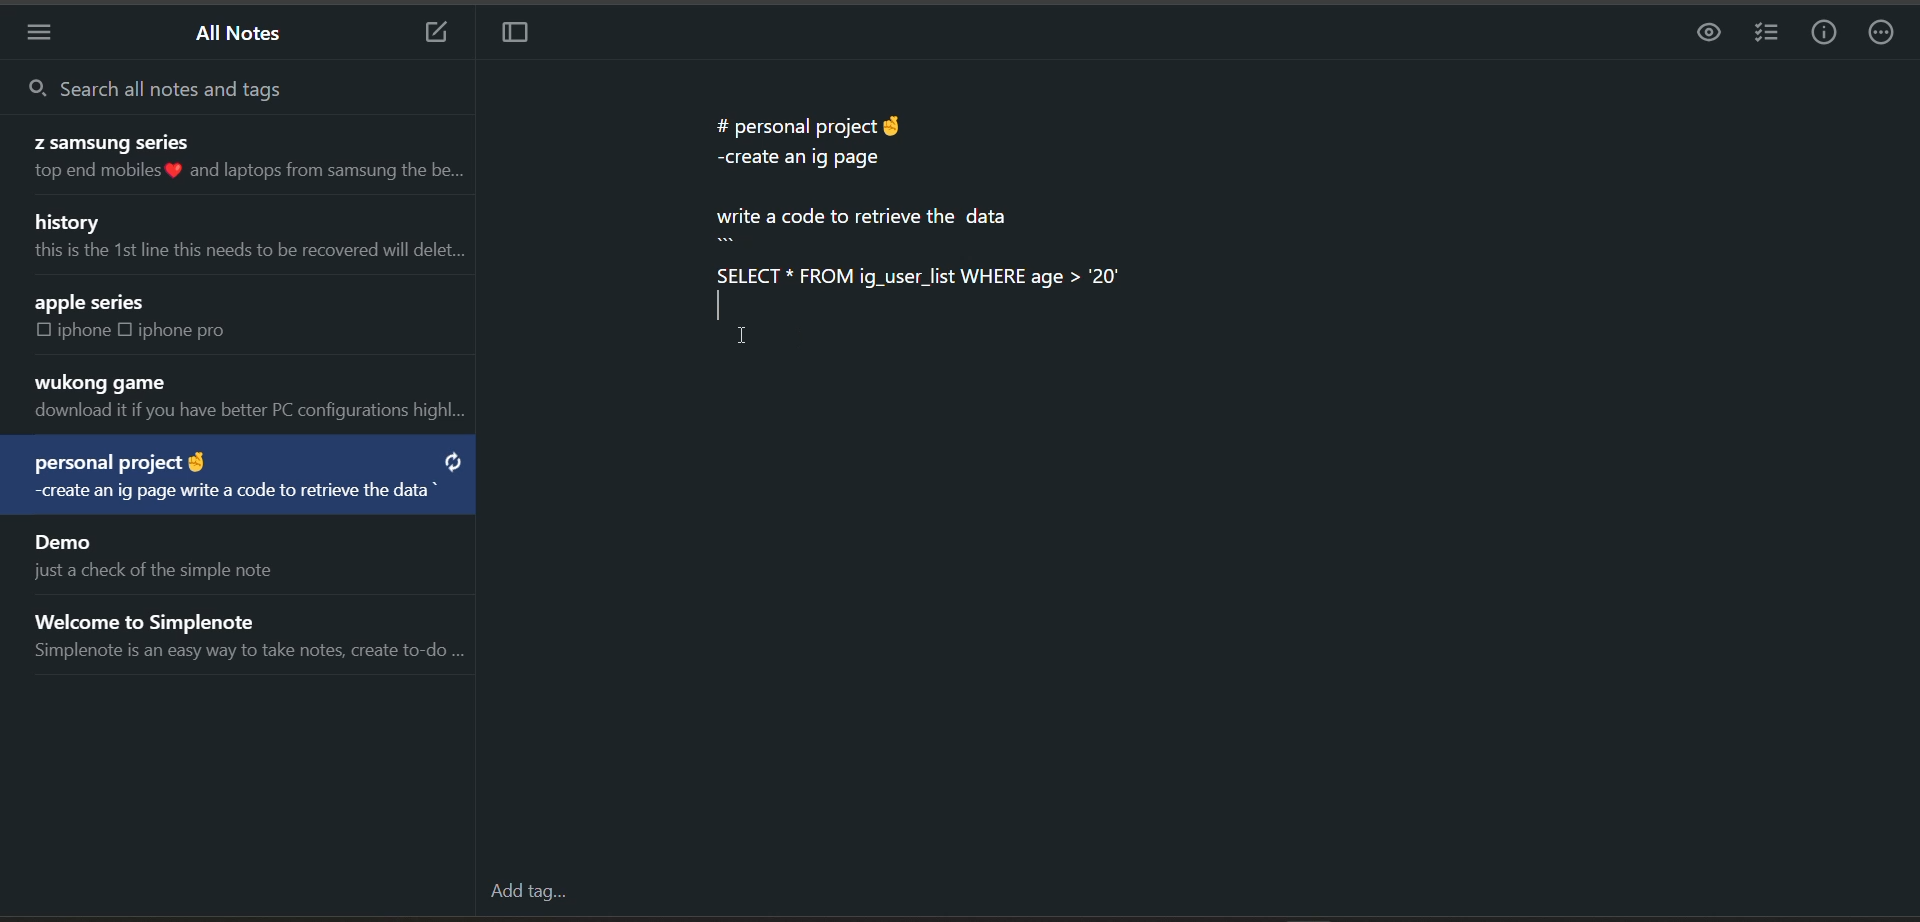 The height and width of the screenshot is (922, 1920). Describe the element at coordinates (253, 631) in the screenshot. I see `note title  and preview` at that location.